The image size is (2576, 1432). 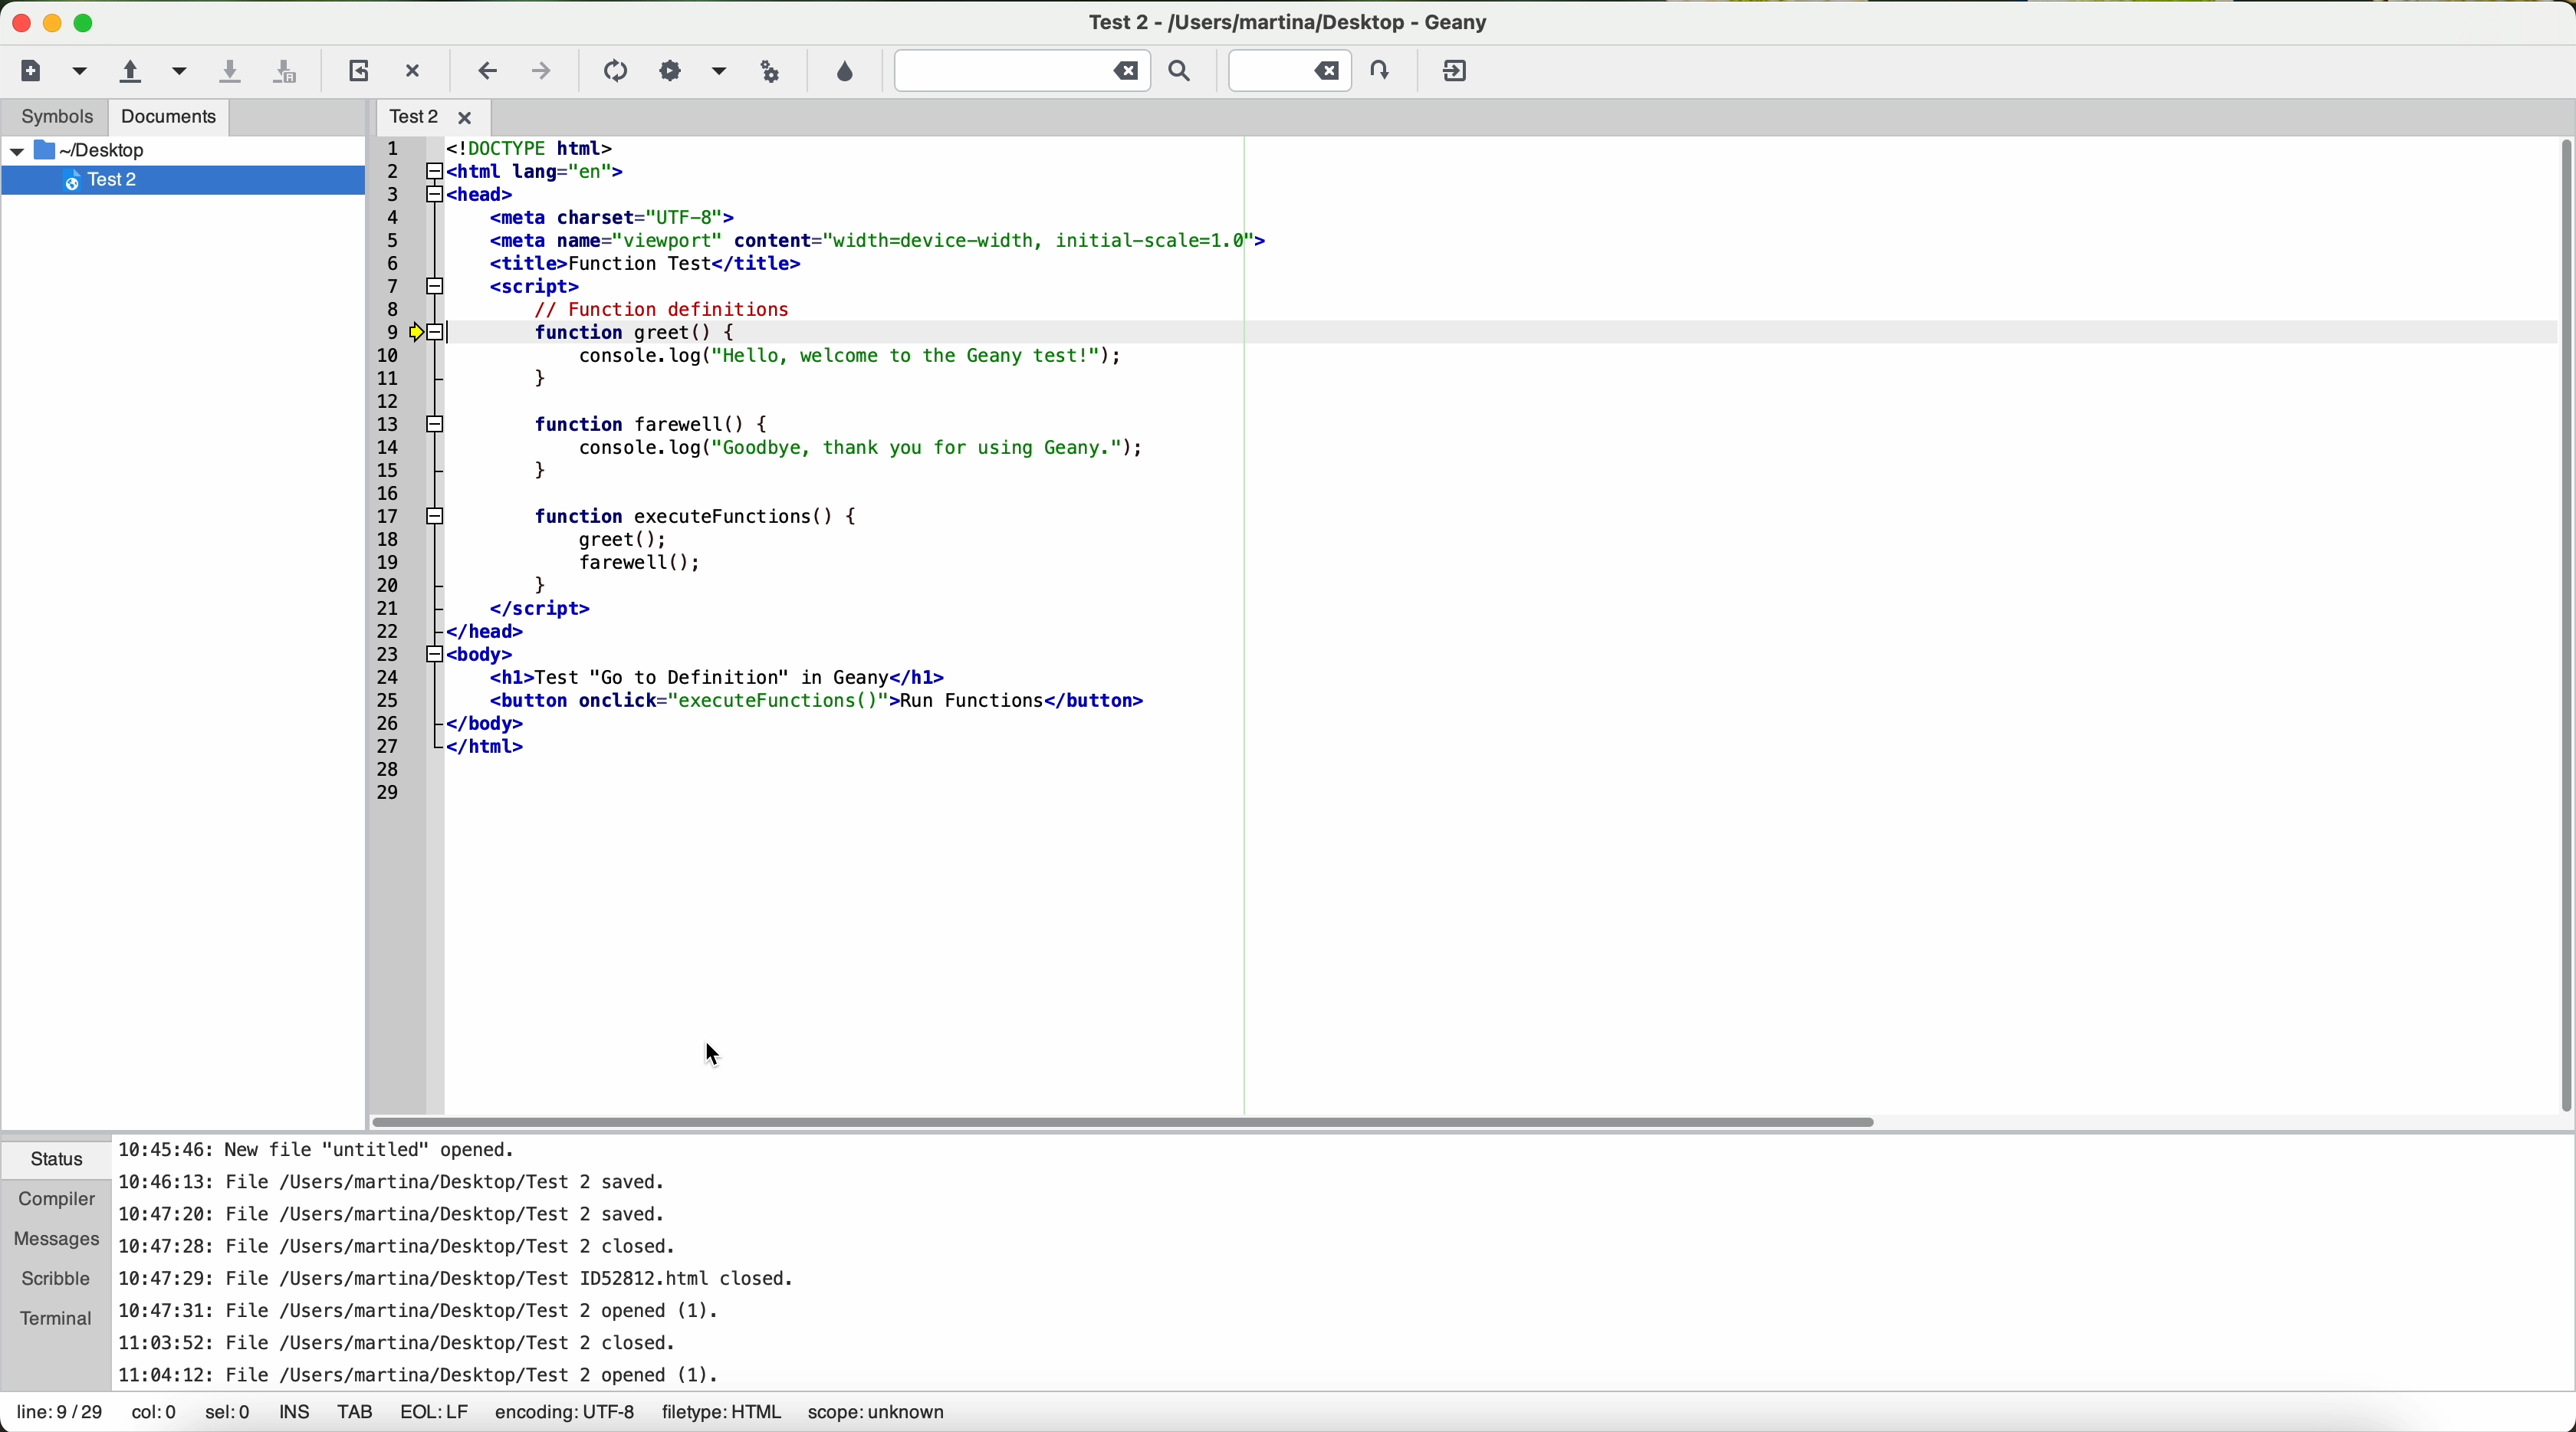 What do you see at coordinates (542, 74) in the screenshot?
I see `navigate foward` at bounding box center [542, 74].